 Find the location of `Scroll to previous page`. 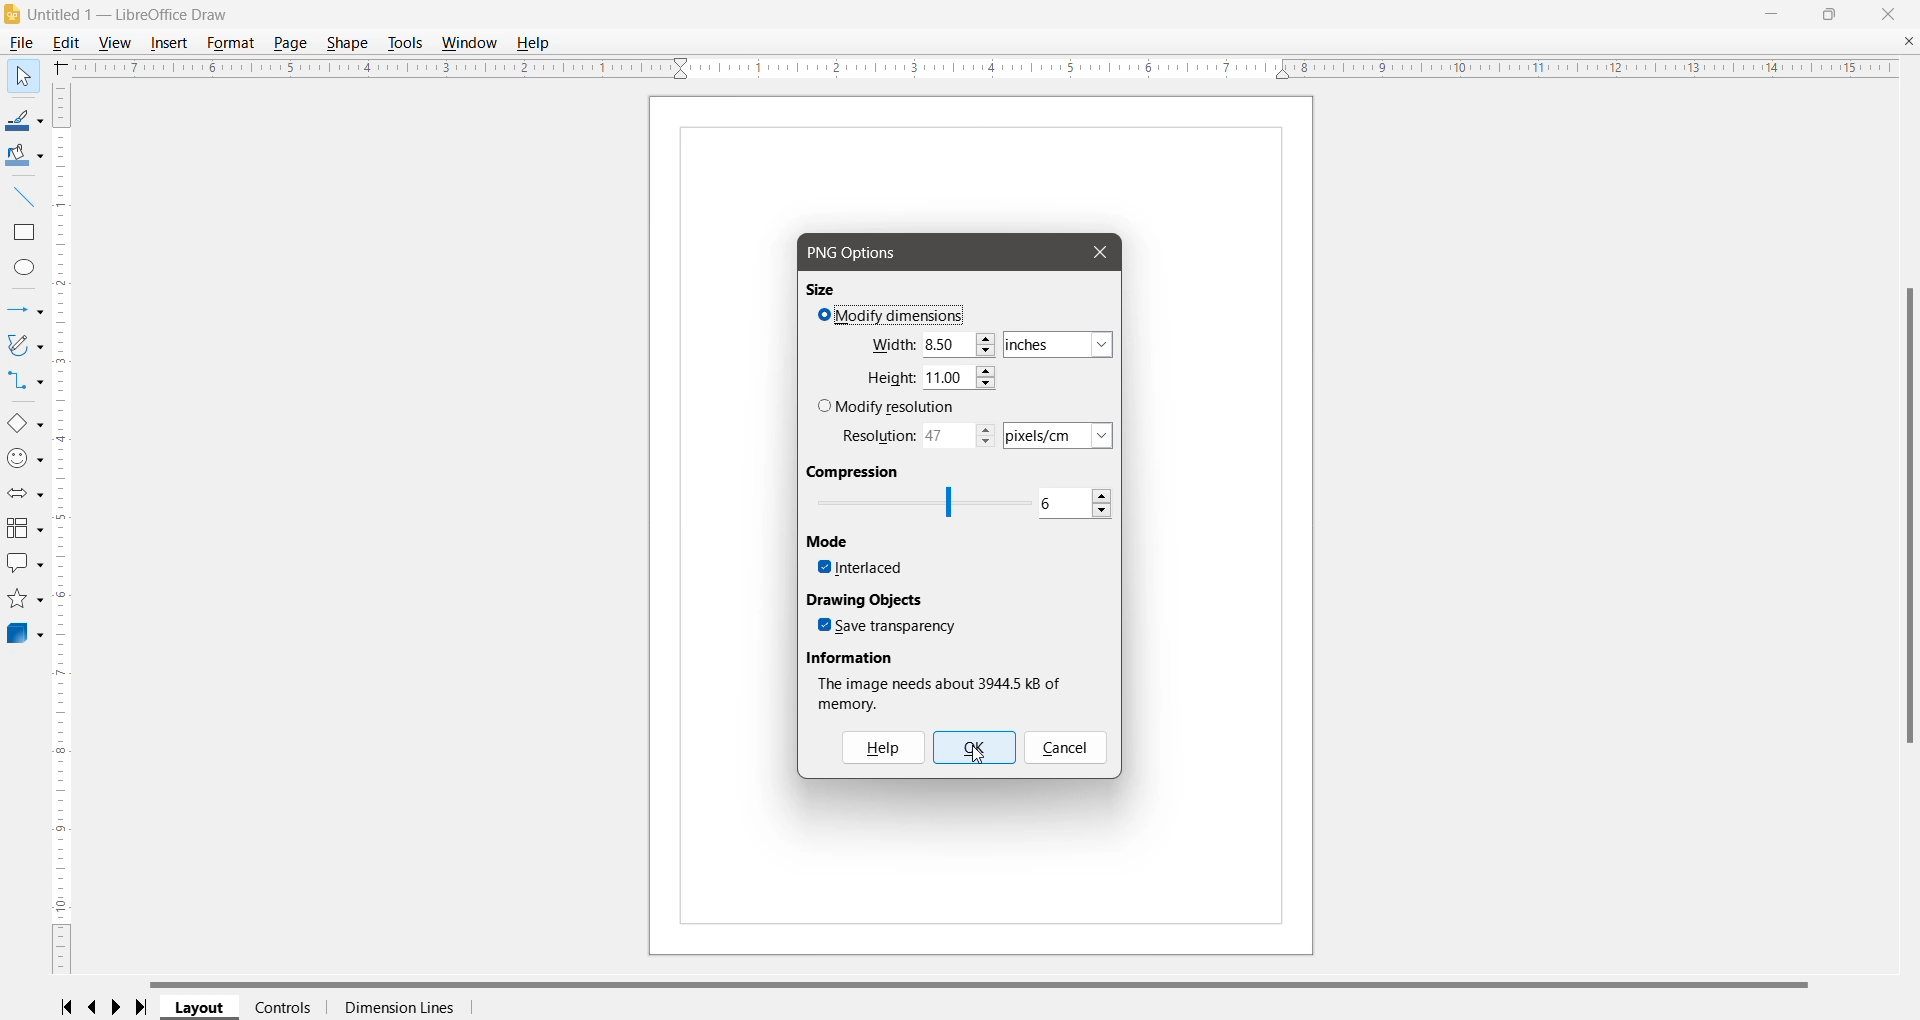

Scroll to previous page is located at coordinates (94, 1008).